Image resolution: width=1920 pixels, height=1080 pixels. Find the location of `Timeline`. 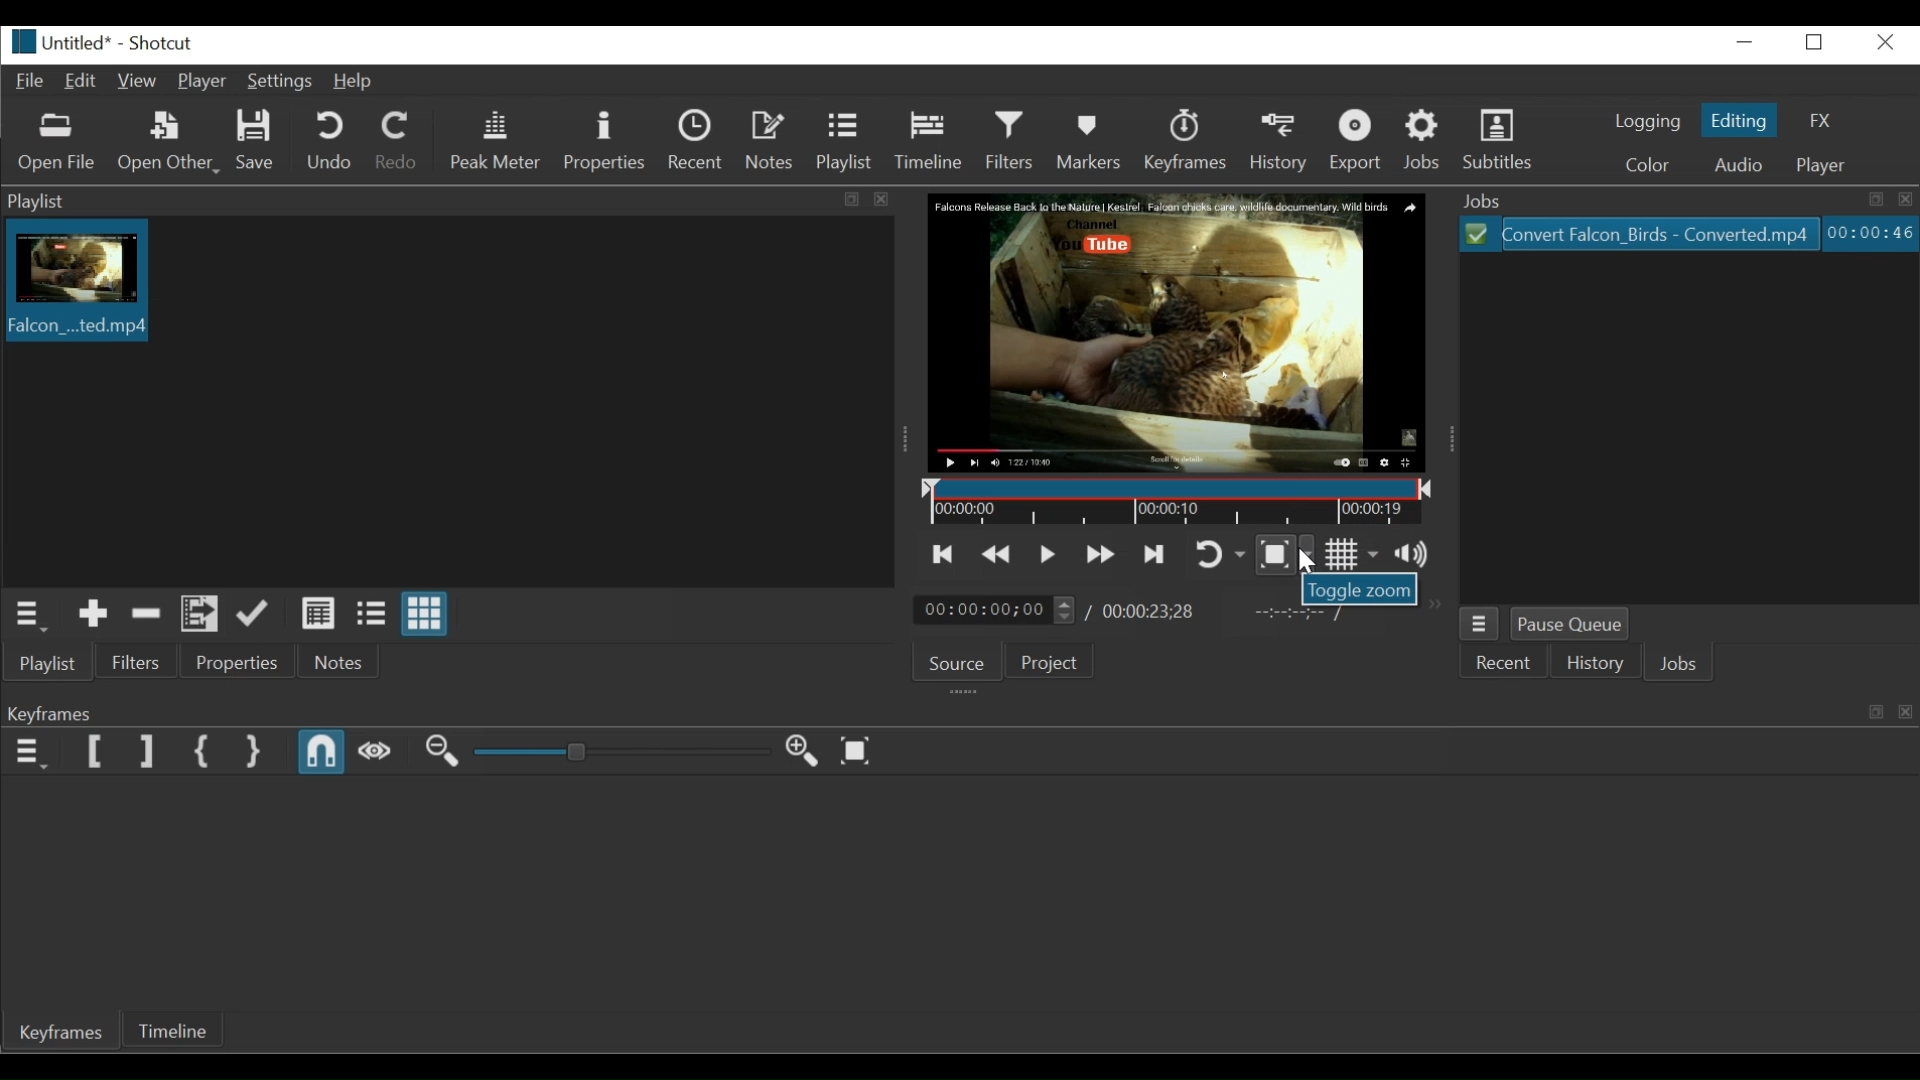

Timeline is located at coordinates (933, 142).